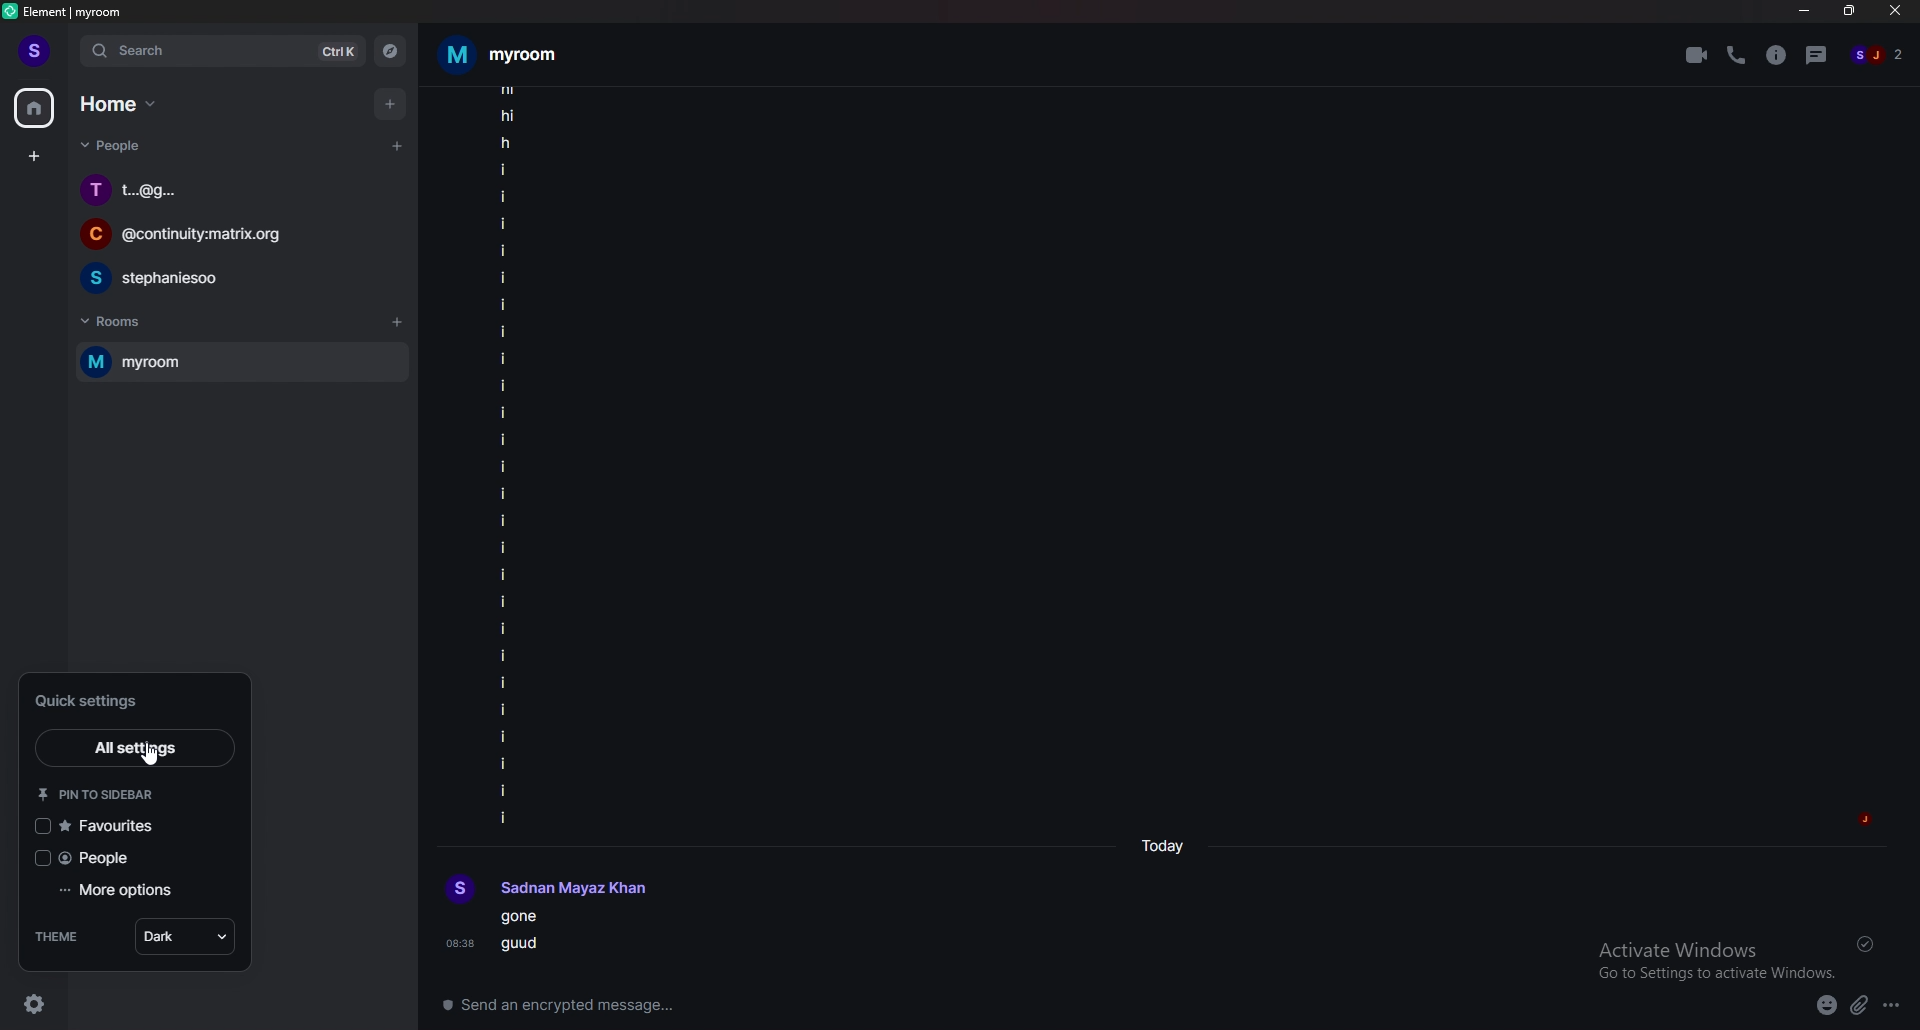 This screenshot has width=1920, height=1030. Describe the element at coordinates (1778, 55) in the screenshot. I see `room info` at that location.